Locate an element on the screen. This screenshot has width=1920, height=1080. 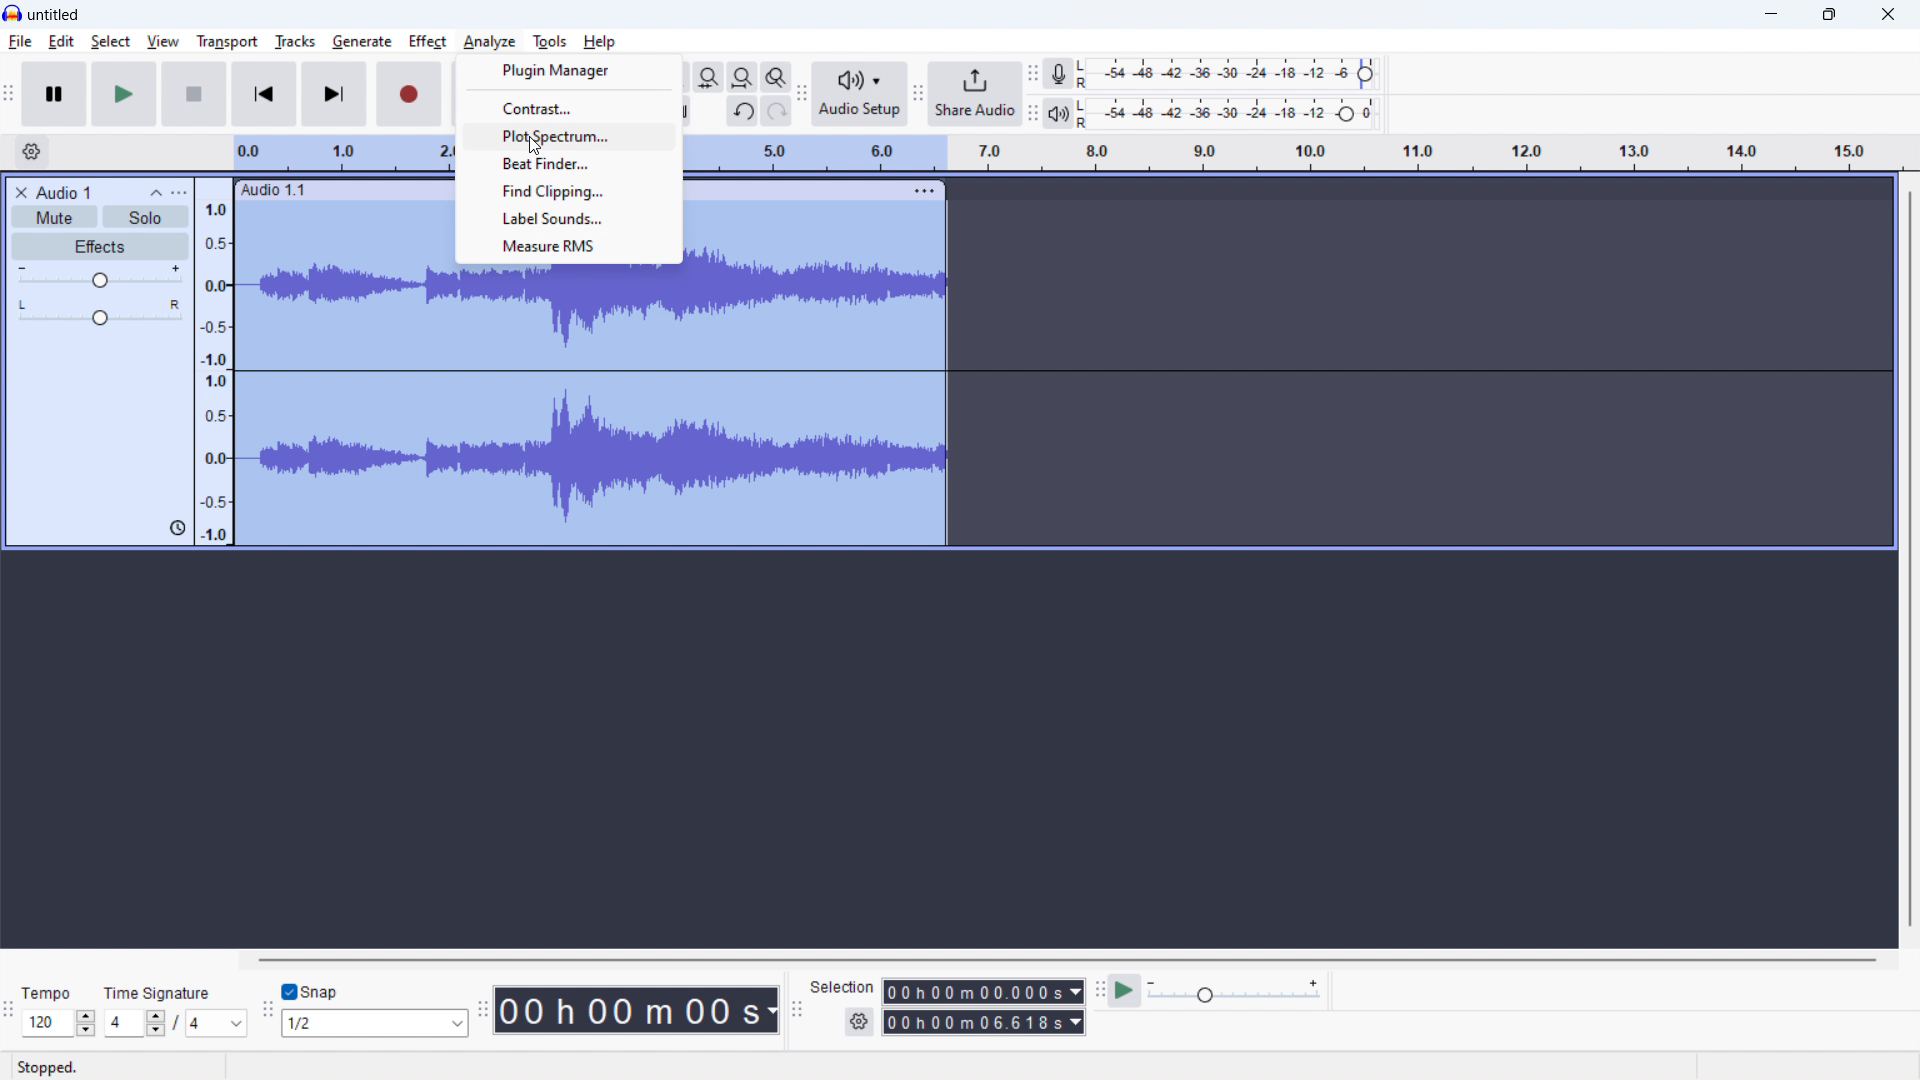
toggle snap is located at coordinates (311, 992).